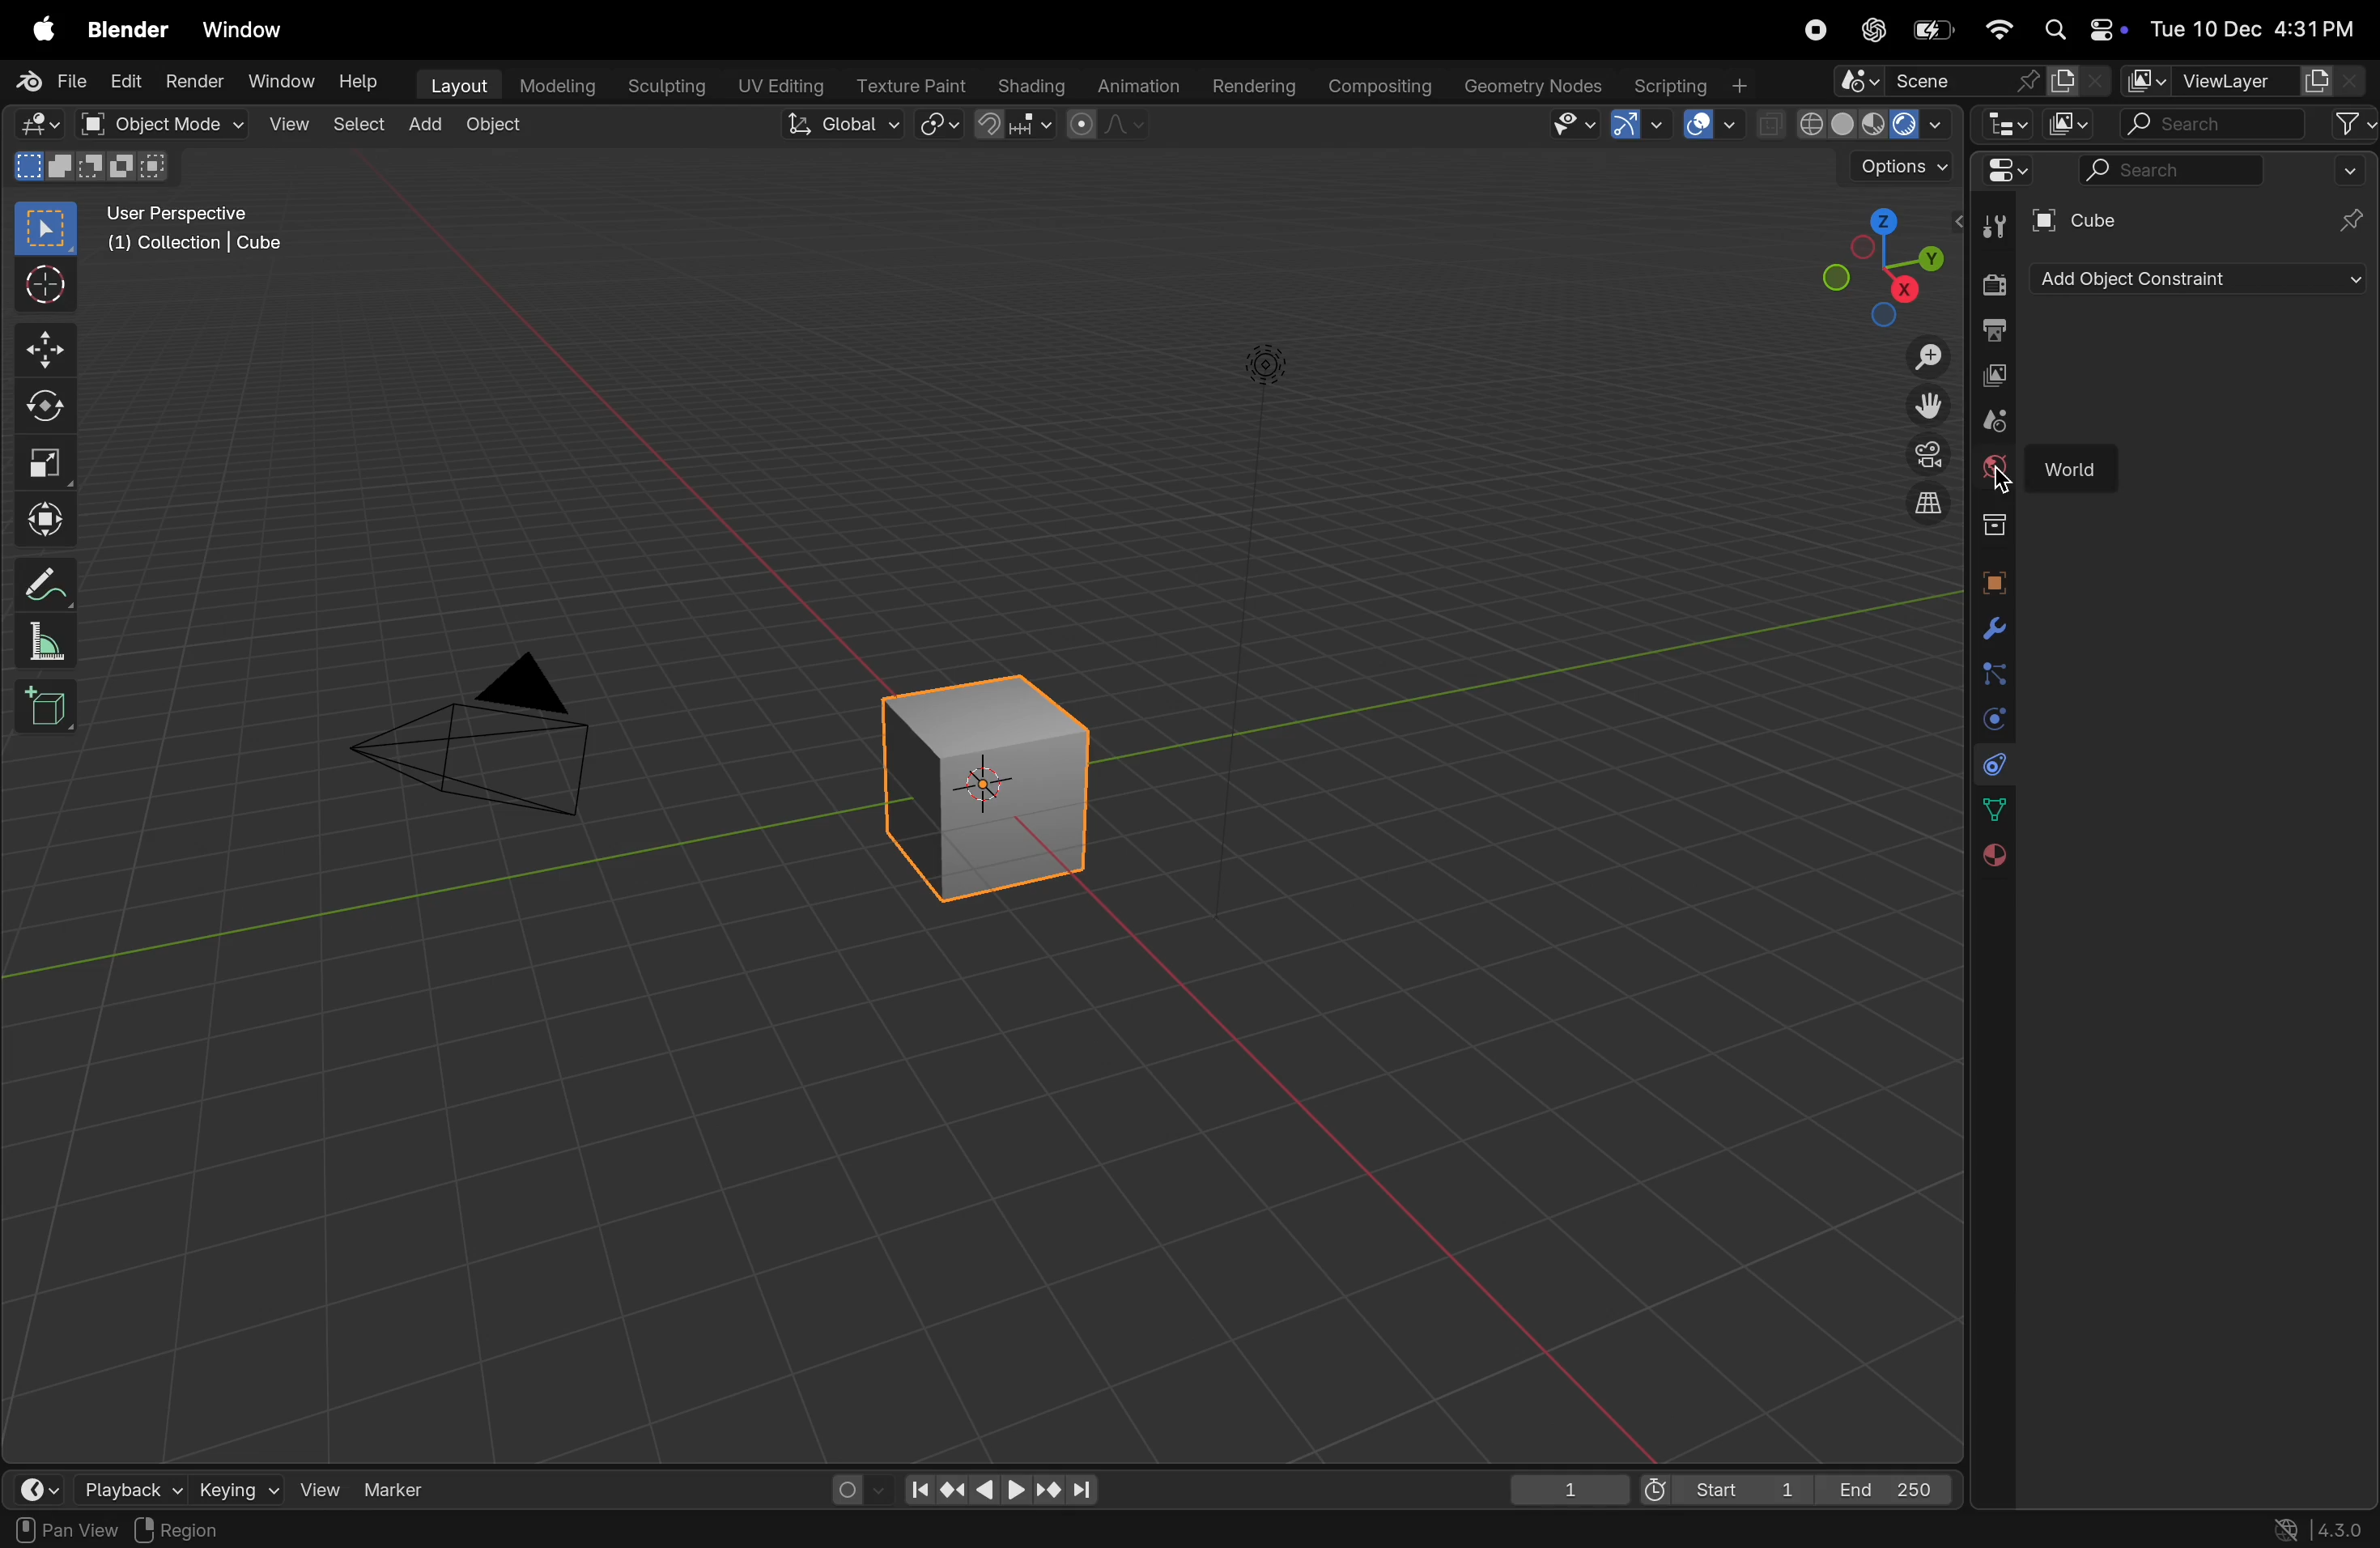  What do you see at coordinates (47, 462) in the screenshot?
I see `shape` at bounding box center [47, 462].